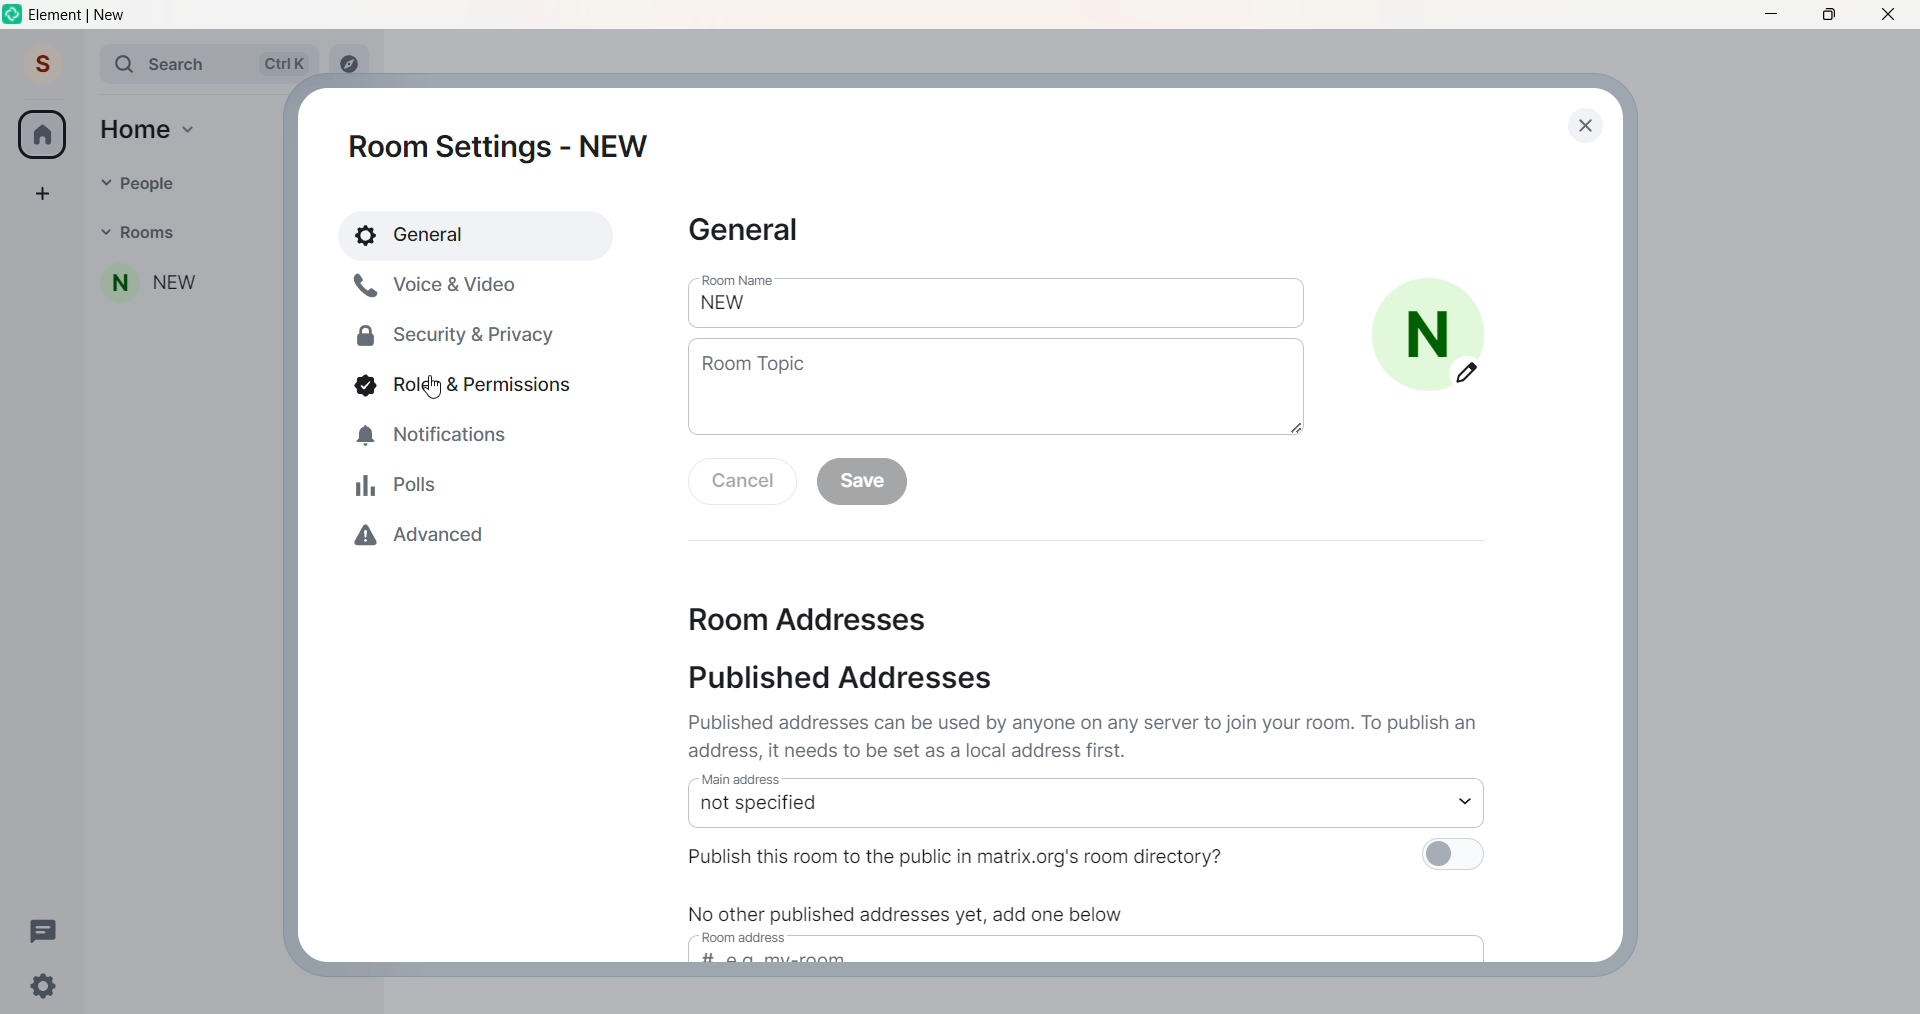  What do you see at coordinates (755, 231) in the screenshot?
I see `general` at bounding box center [755, 231].